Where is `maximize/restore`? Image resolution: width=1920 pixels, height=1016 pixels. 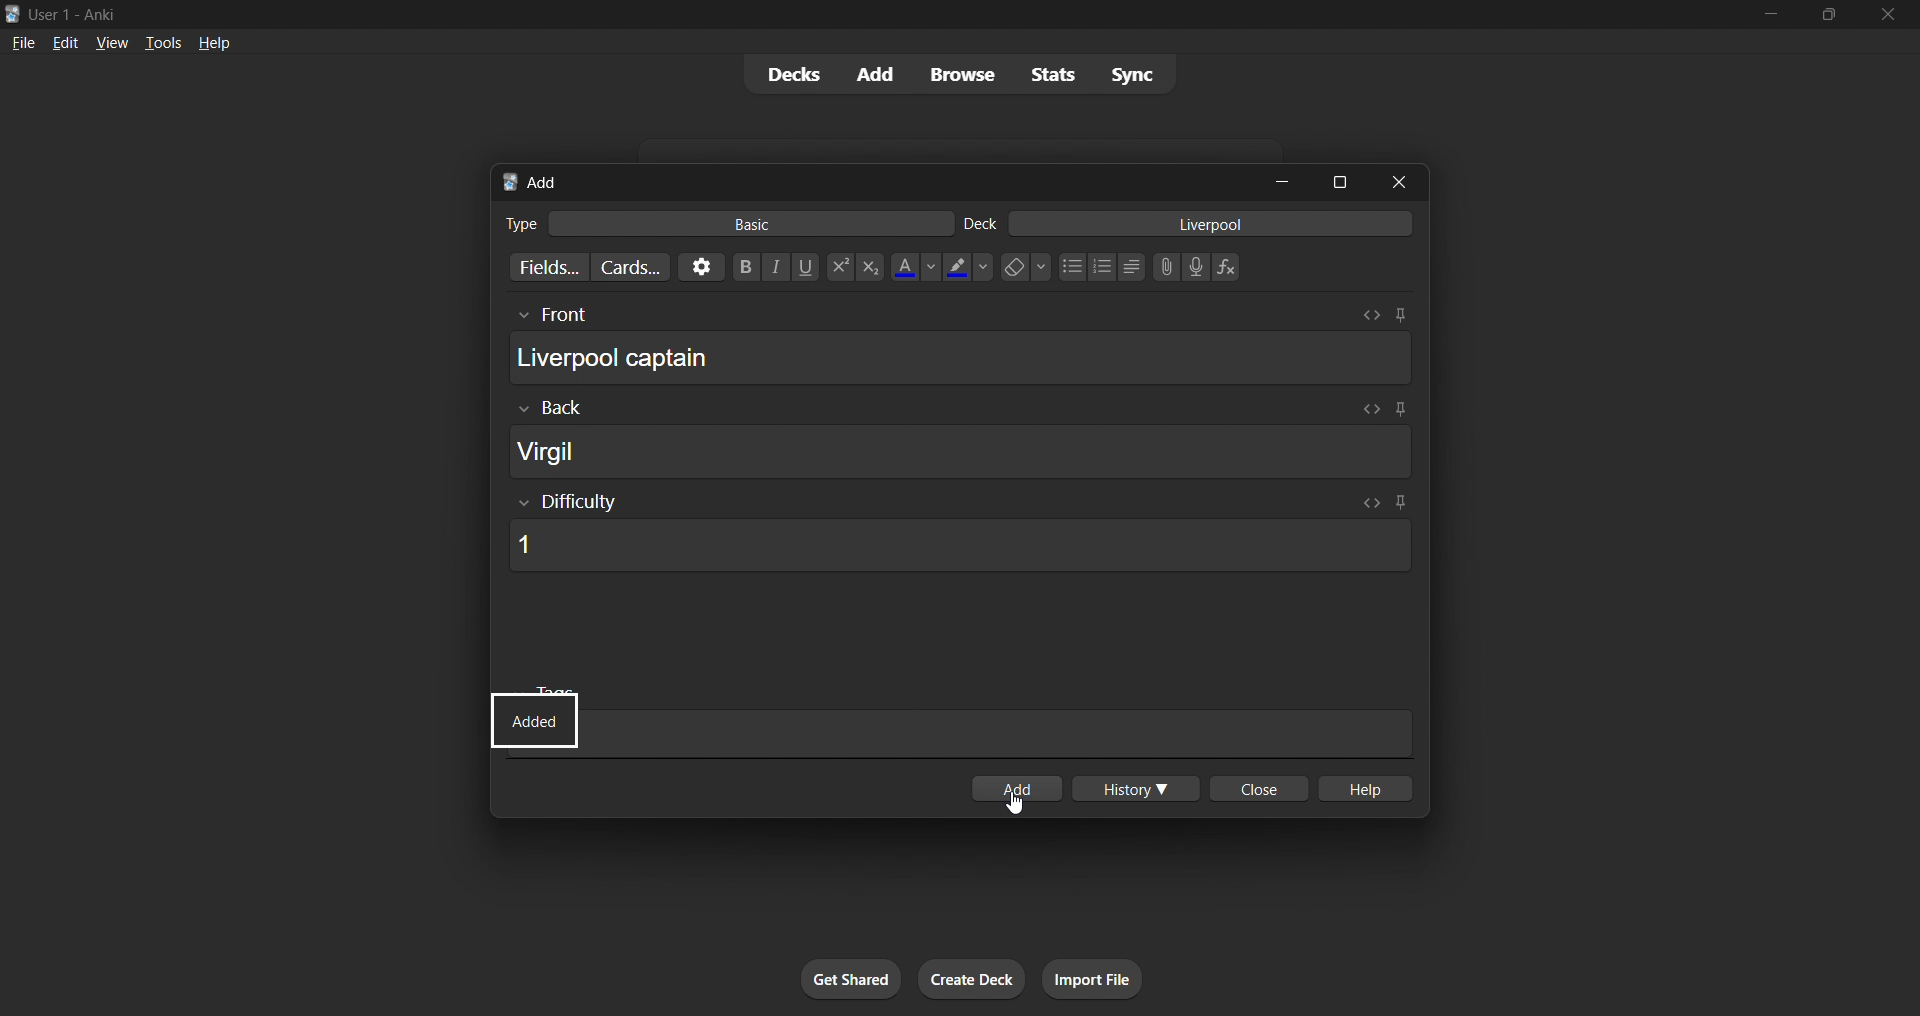
maximize/restore is located at coordinates (1829, 15).